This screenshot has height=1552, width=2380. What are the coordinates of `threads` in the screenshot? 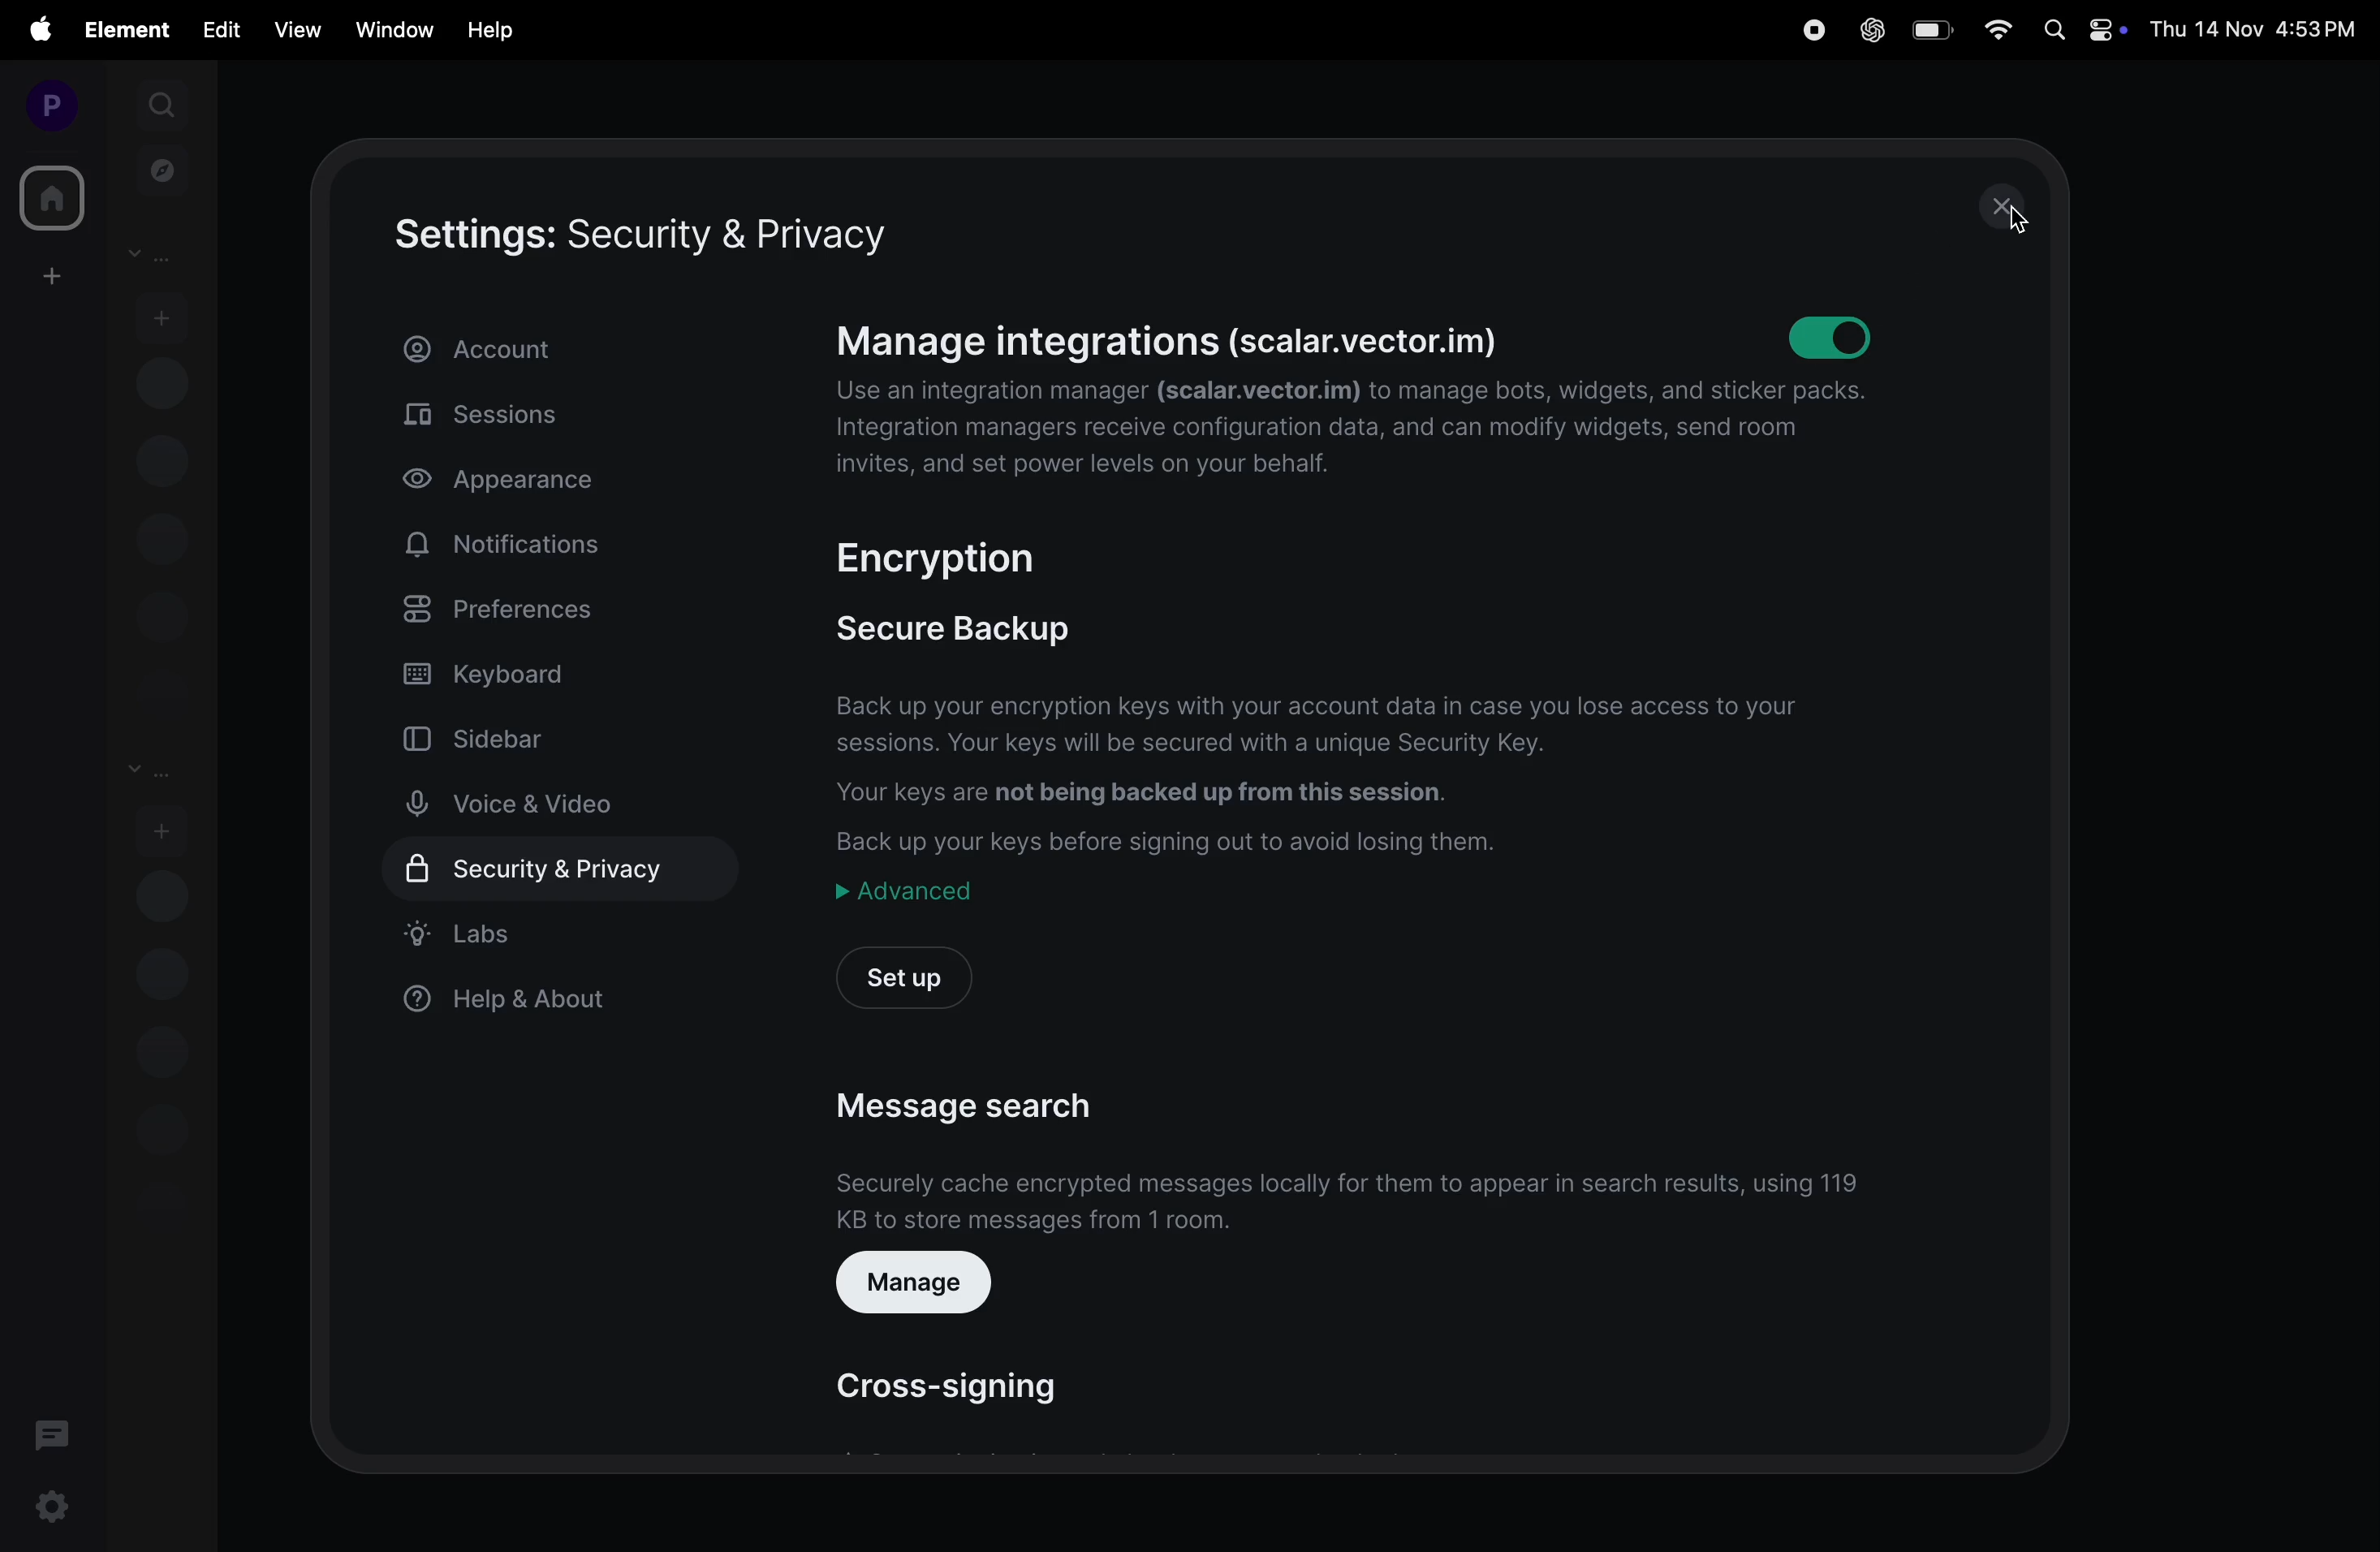 It's located at (53, 1433).